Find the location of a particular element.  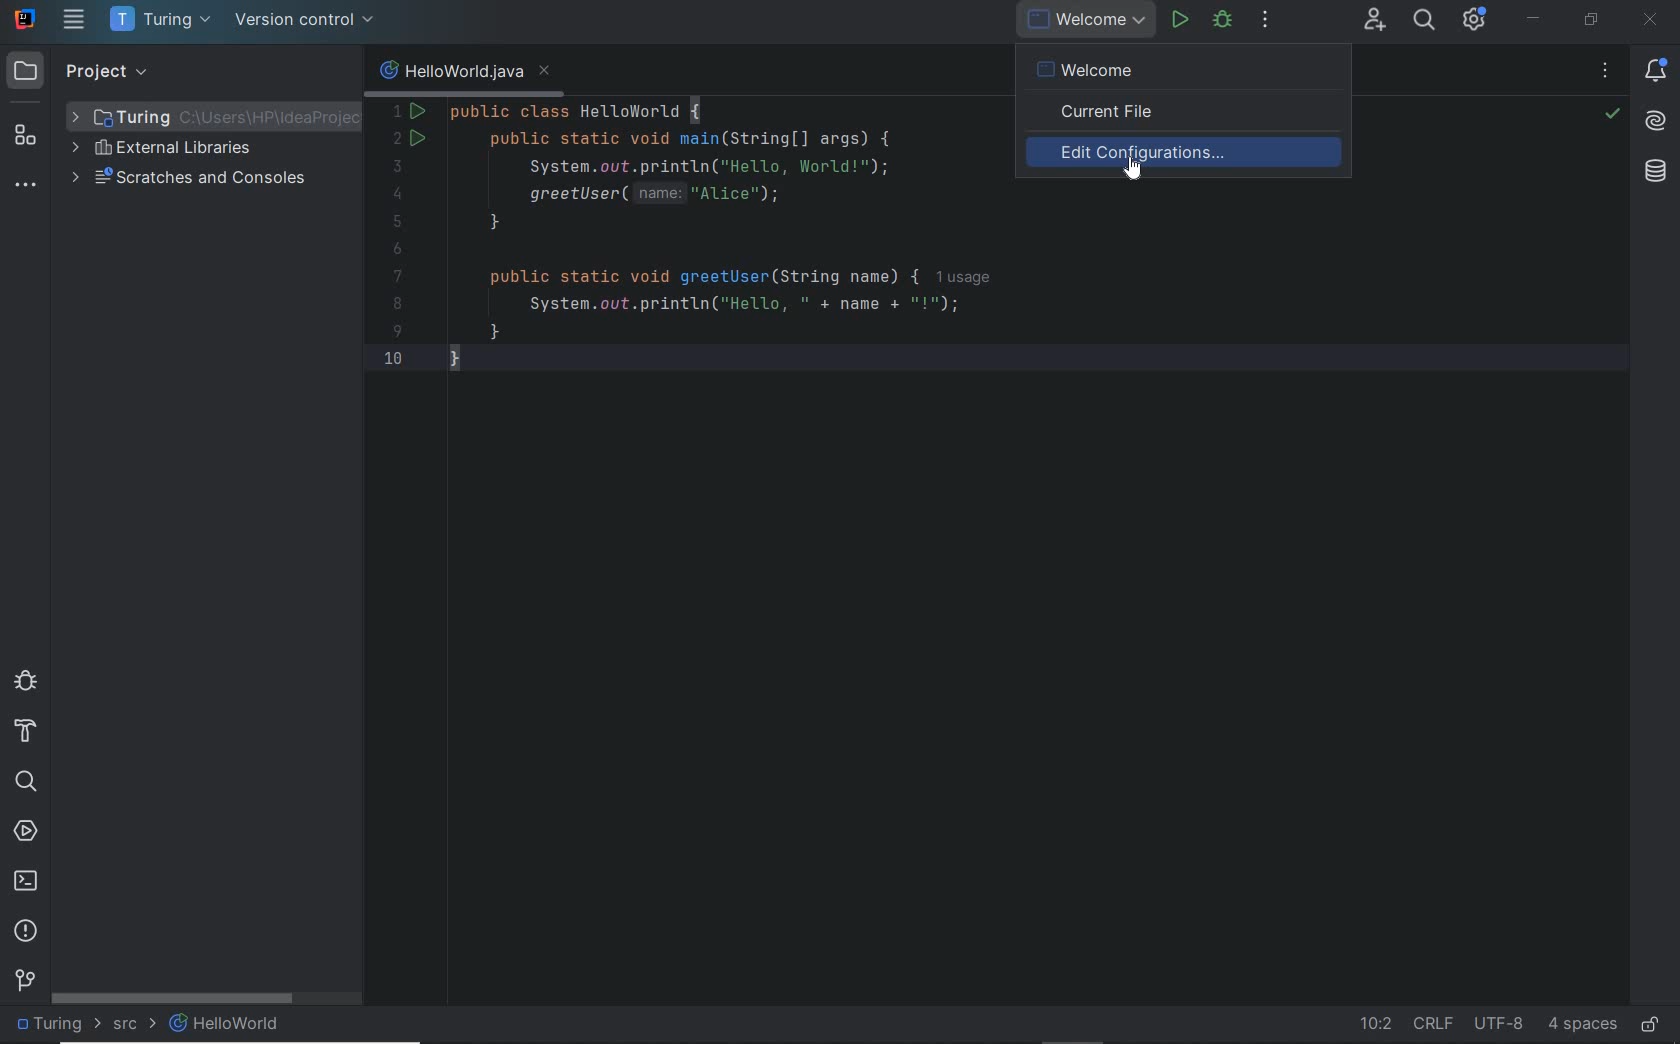

project name is located at coordinates (163, 20).